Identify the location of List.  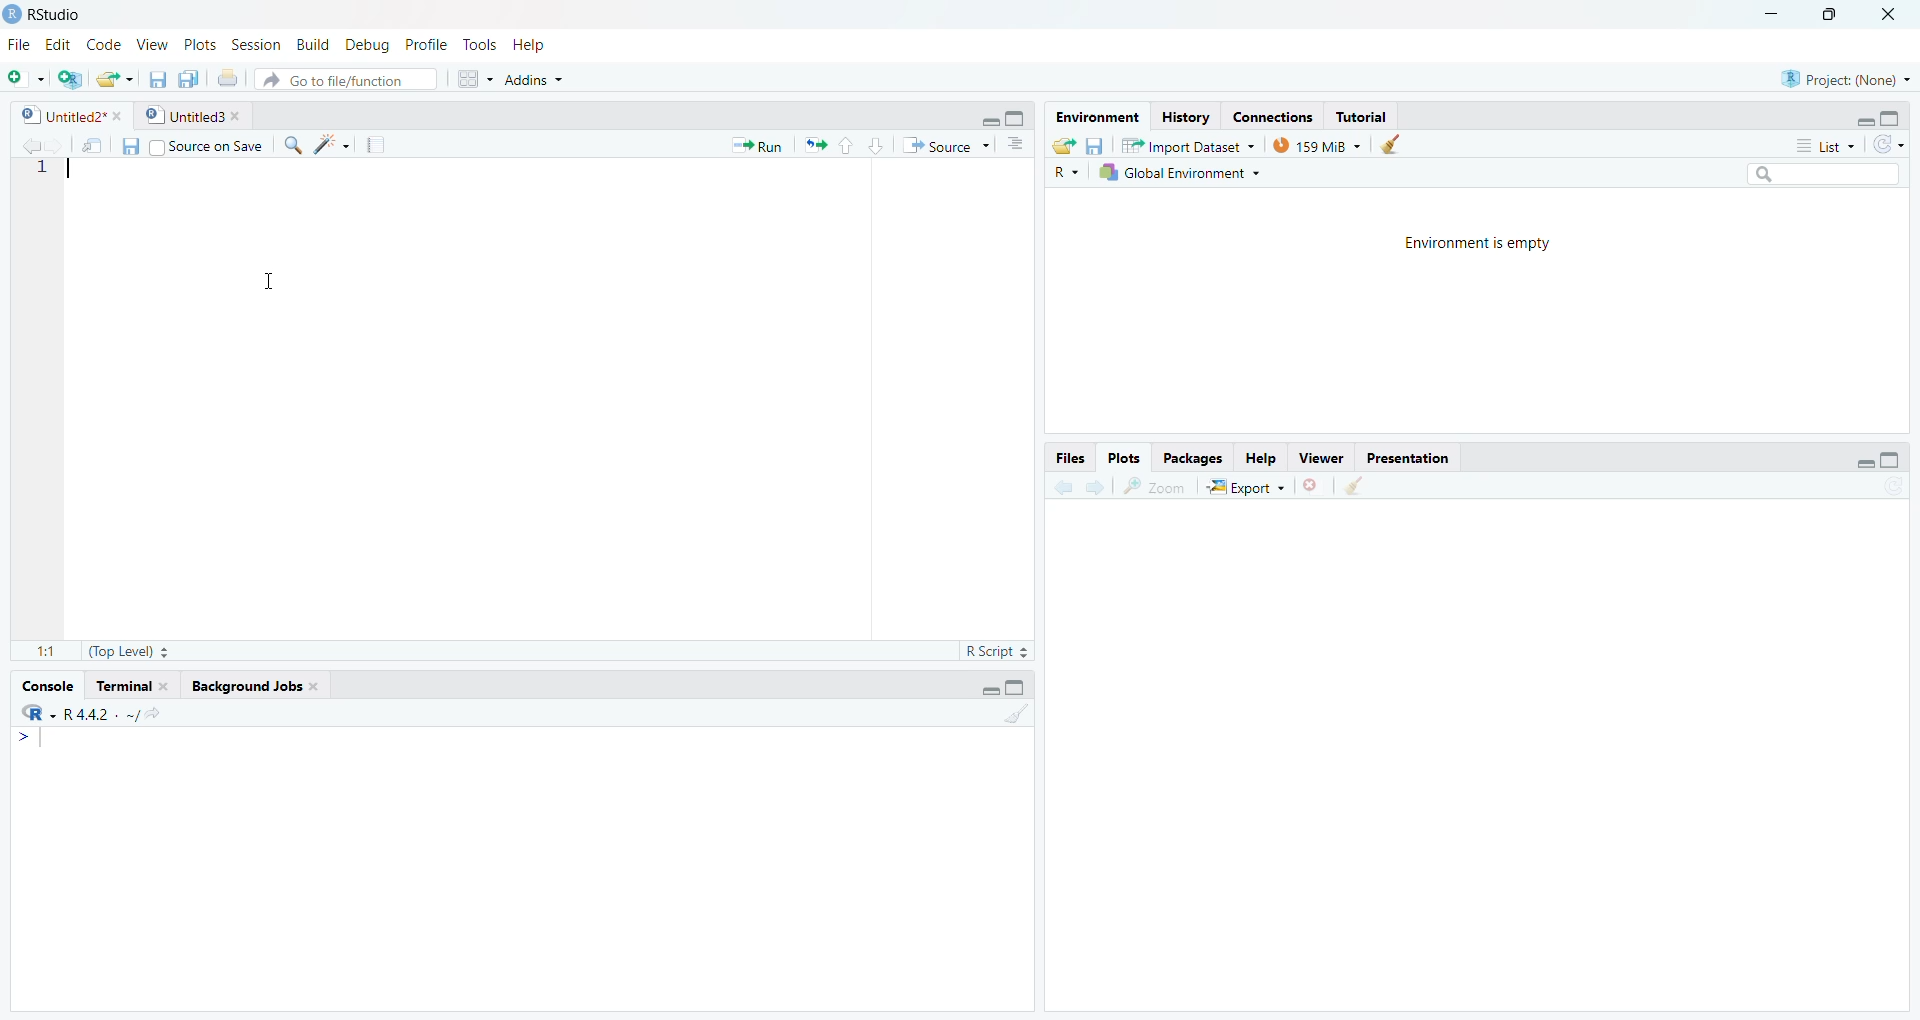
(1822, 144).